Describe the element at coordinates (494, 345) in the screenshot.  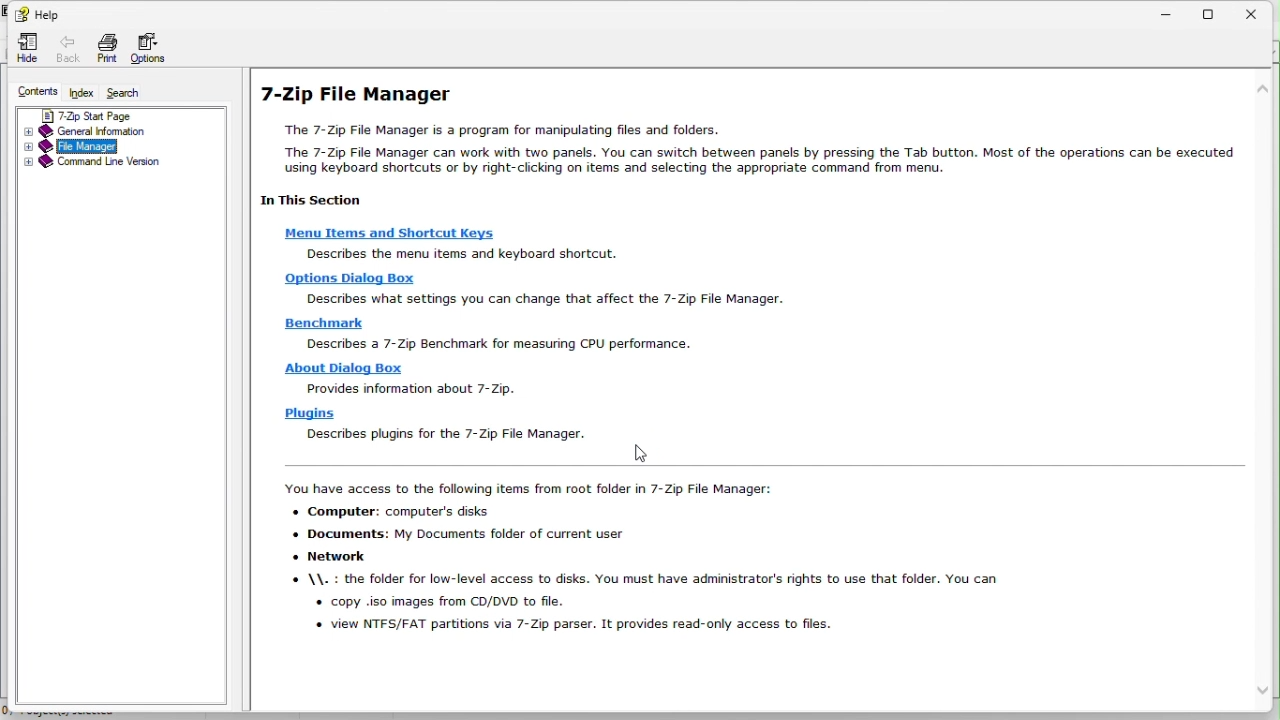
I see `decsribes a 7zip benchmark for measuring CPU performance` at that location.